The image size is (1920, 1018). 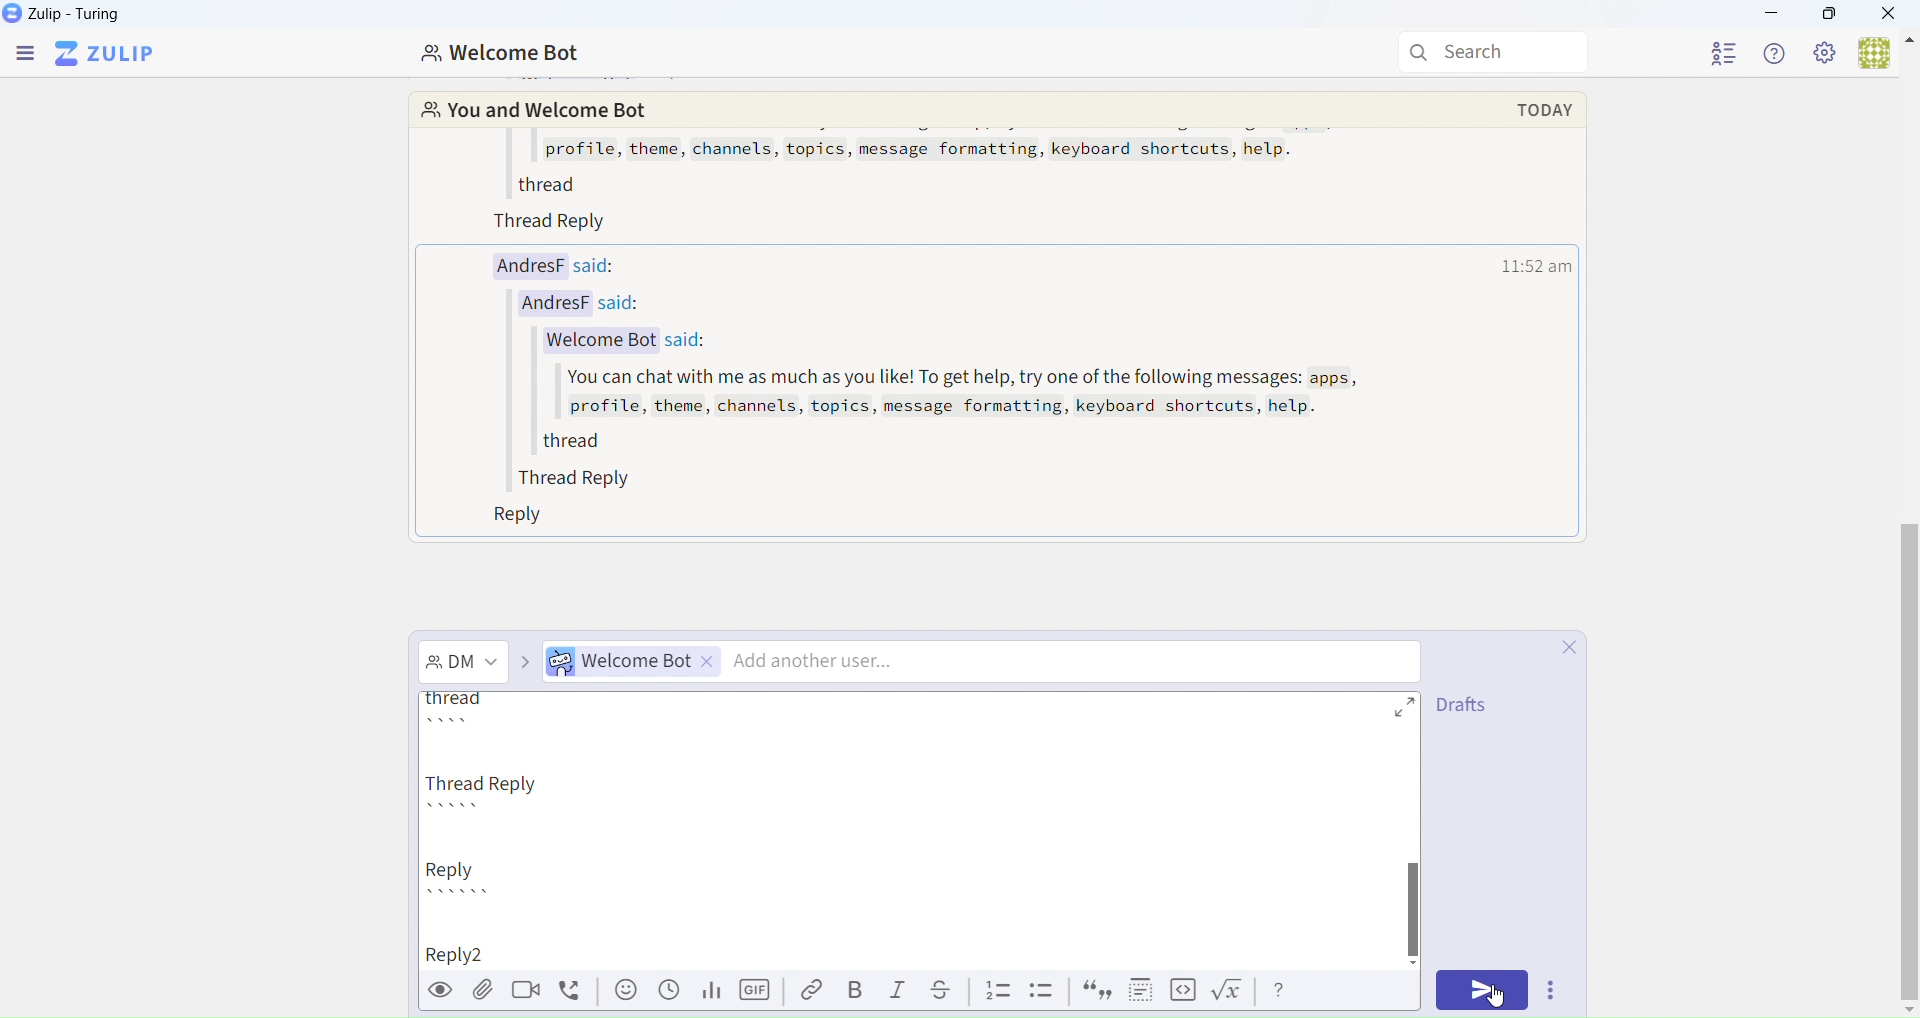 What do you see at coordinates (530, 995) in the screenshot?
I see `videocall` at bounding box center [530, 995].